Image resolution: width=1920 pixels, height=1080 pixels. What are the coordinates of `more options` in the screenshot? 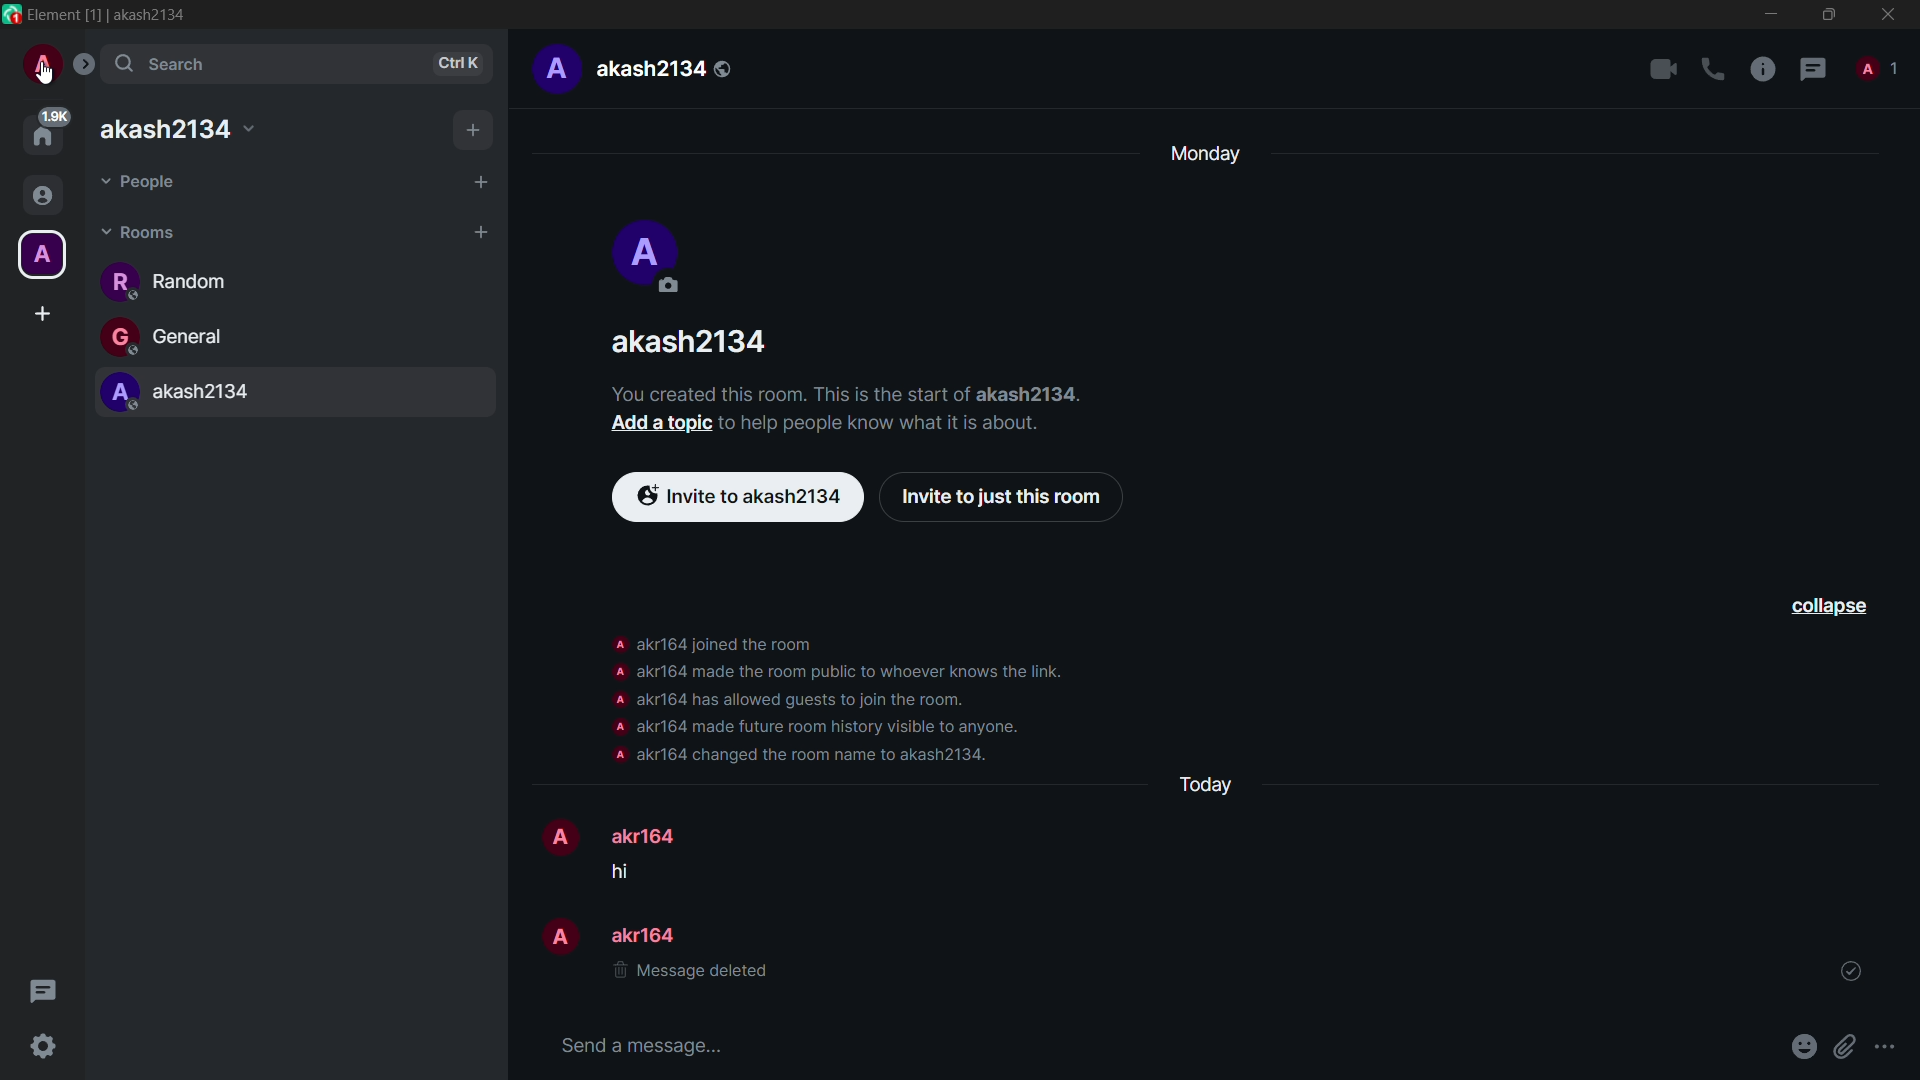 It's located at (1886, 1048).